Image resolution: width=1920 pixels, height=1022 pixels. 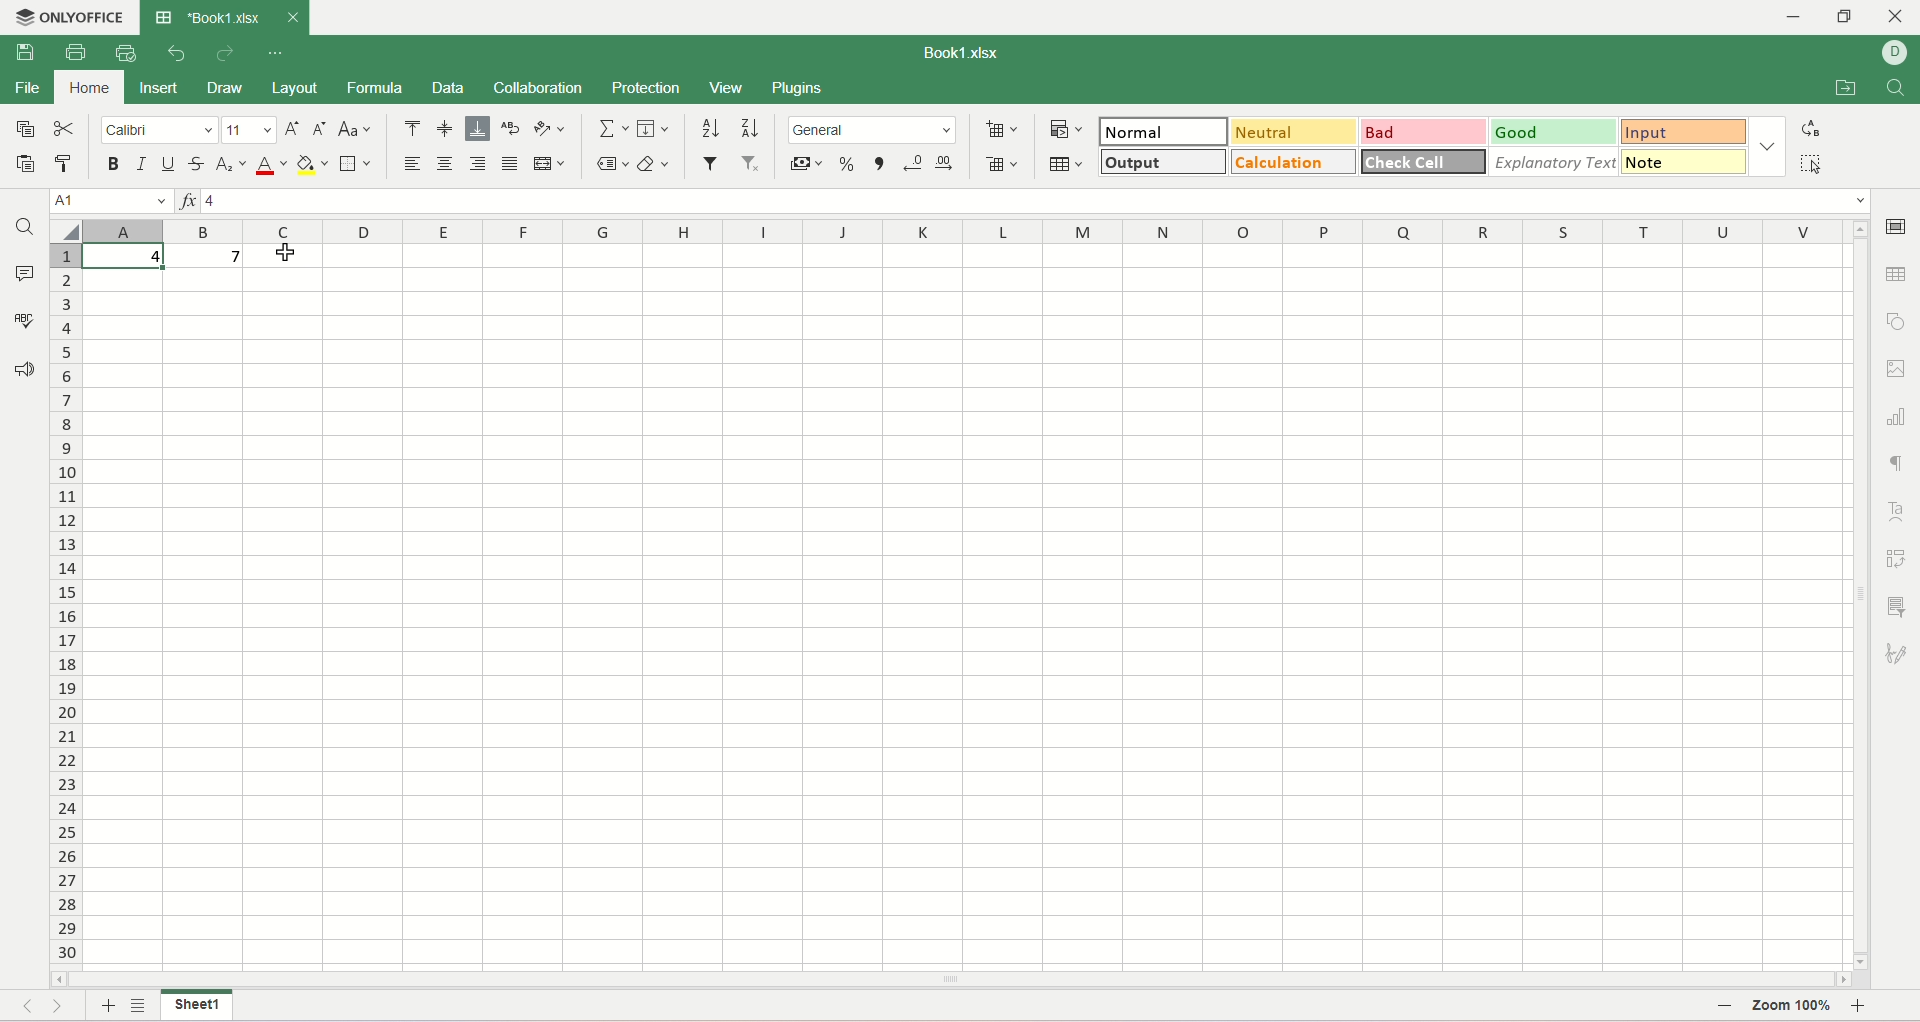 I want to click on neutral, so click(x=1295, y=129).